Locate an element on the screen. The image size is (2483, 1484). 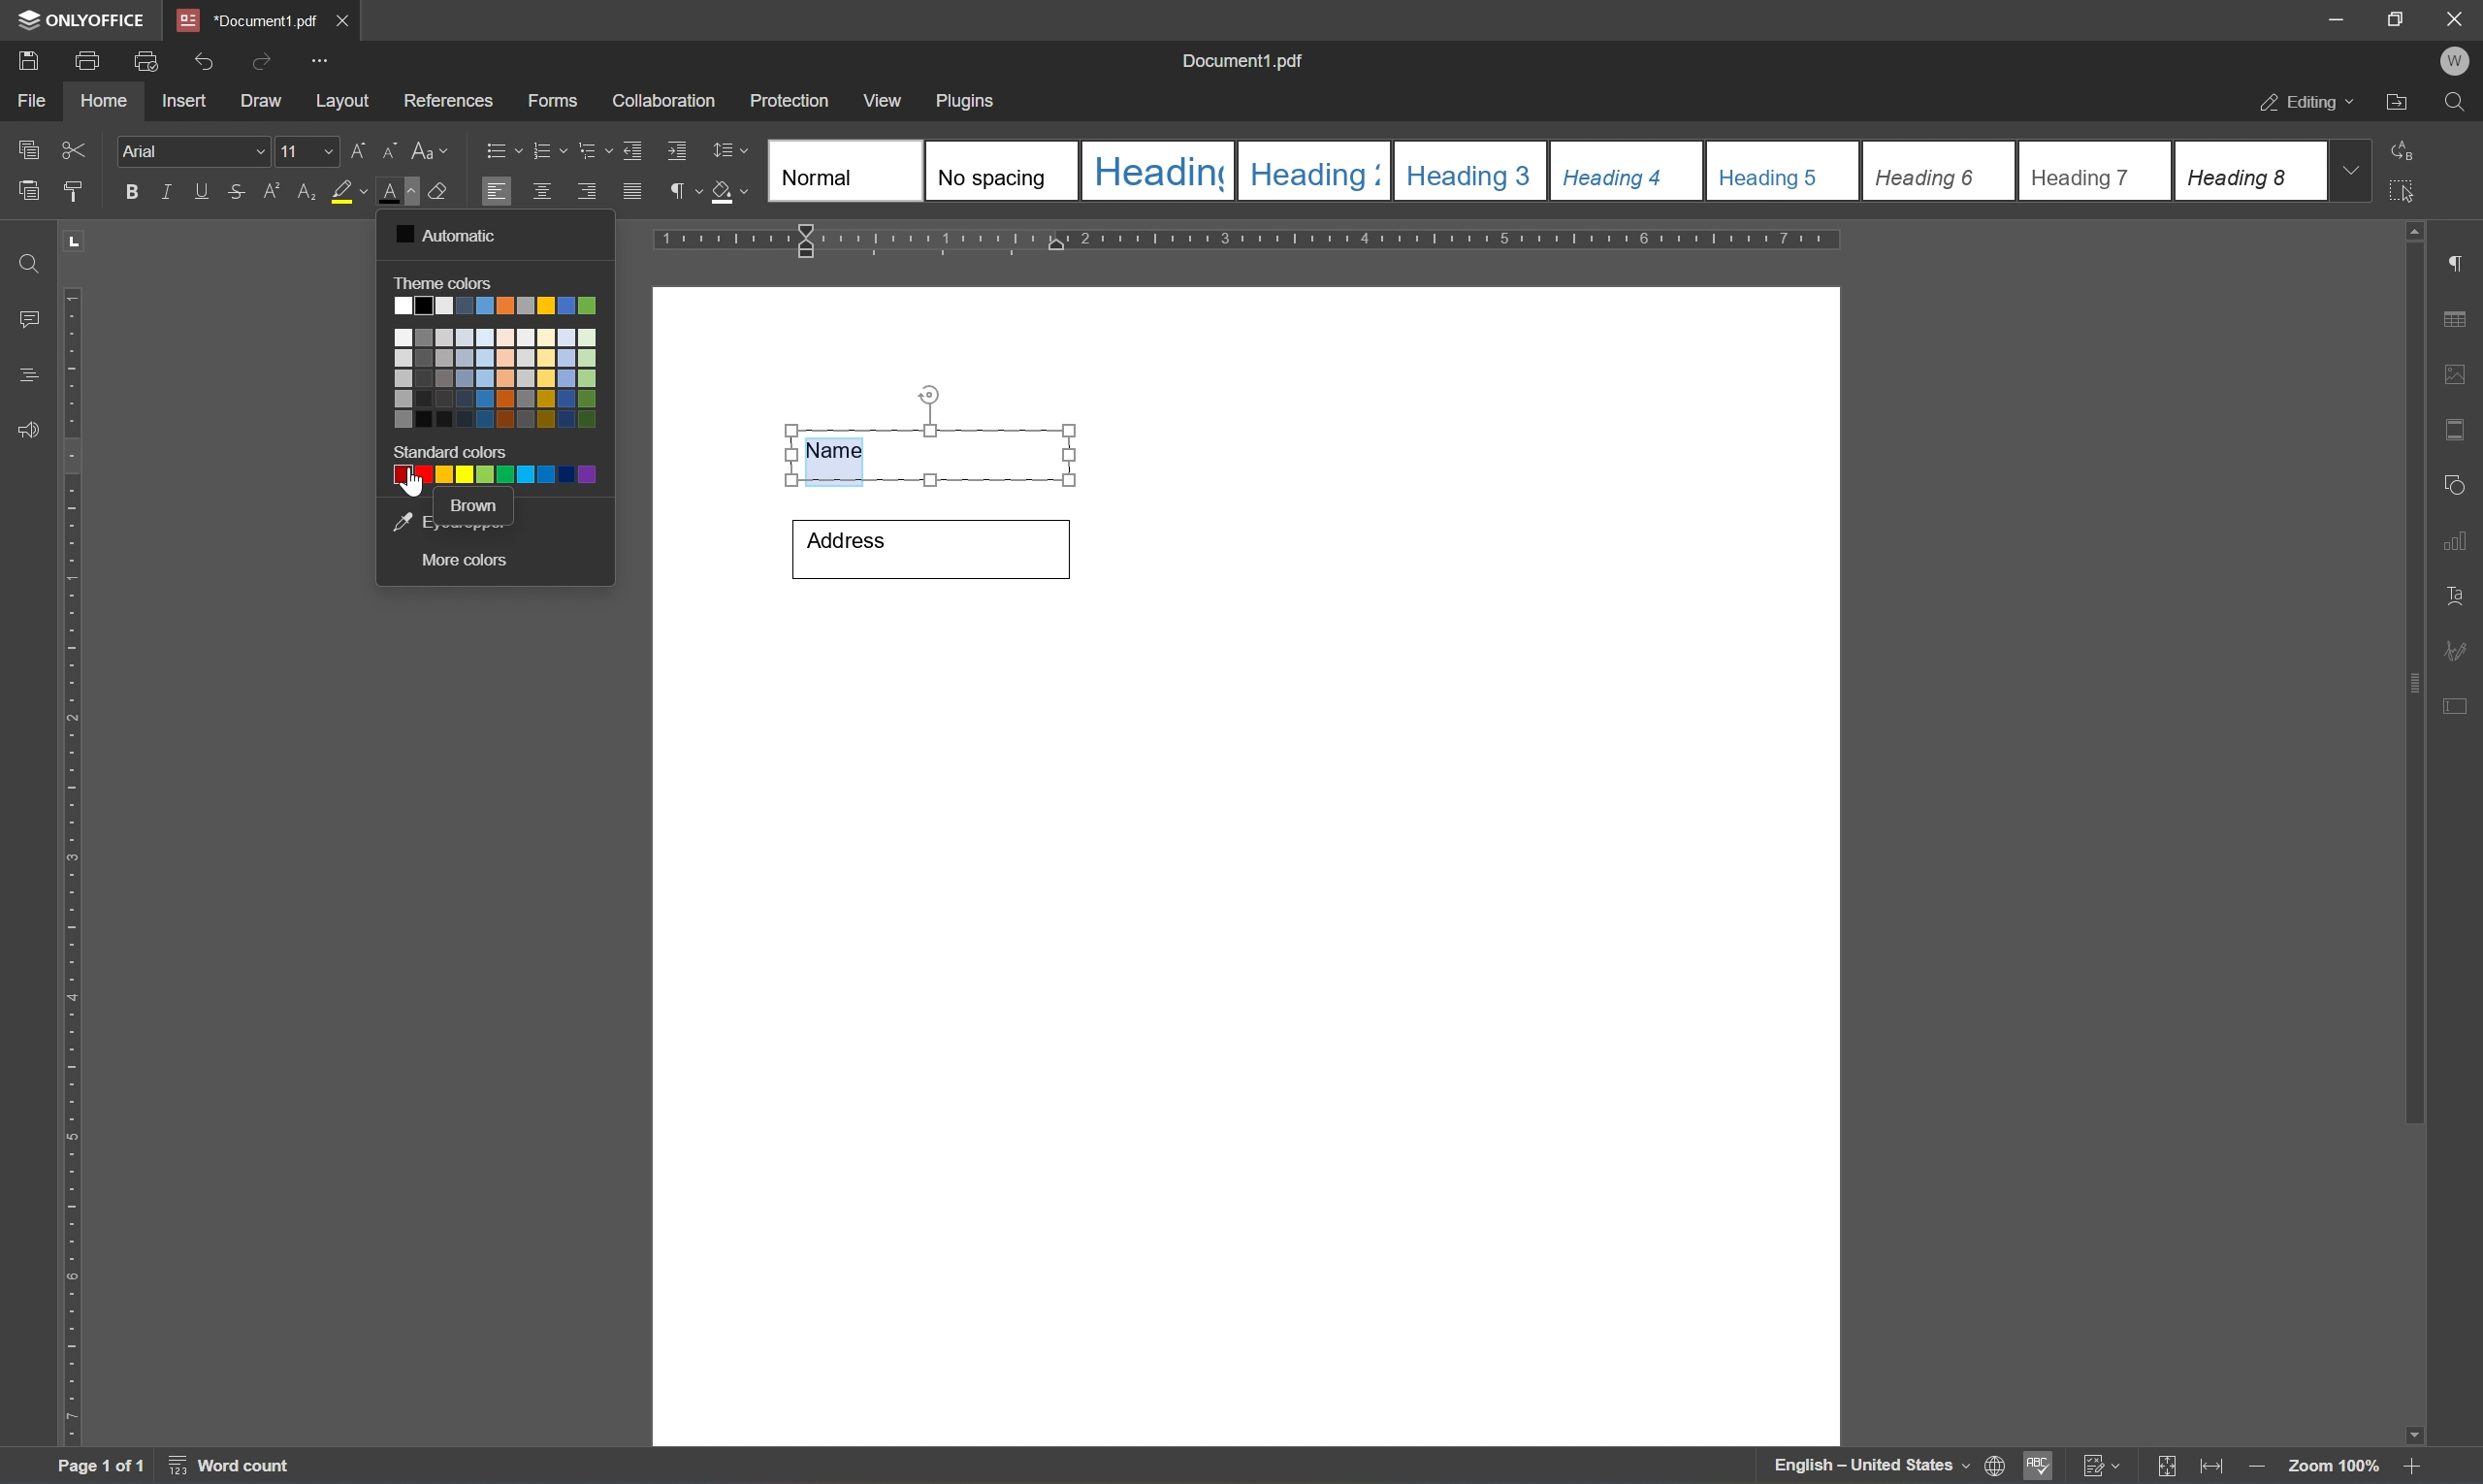
close is located at coordinates (2457, 19).